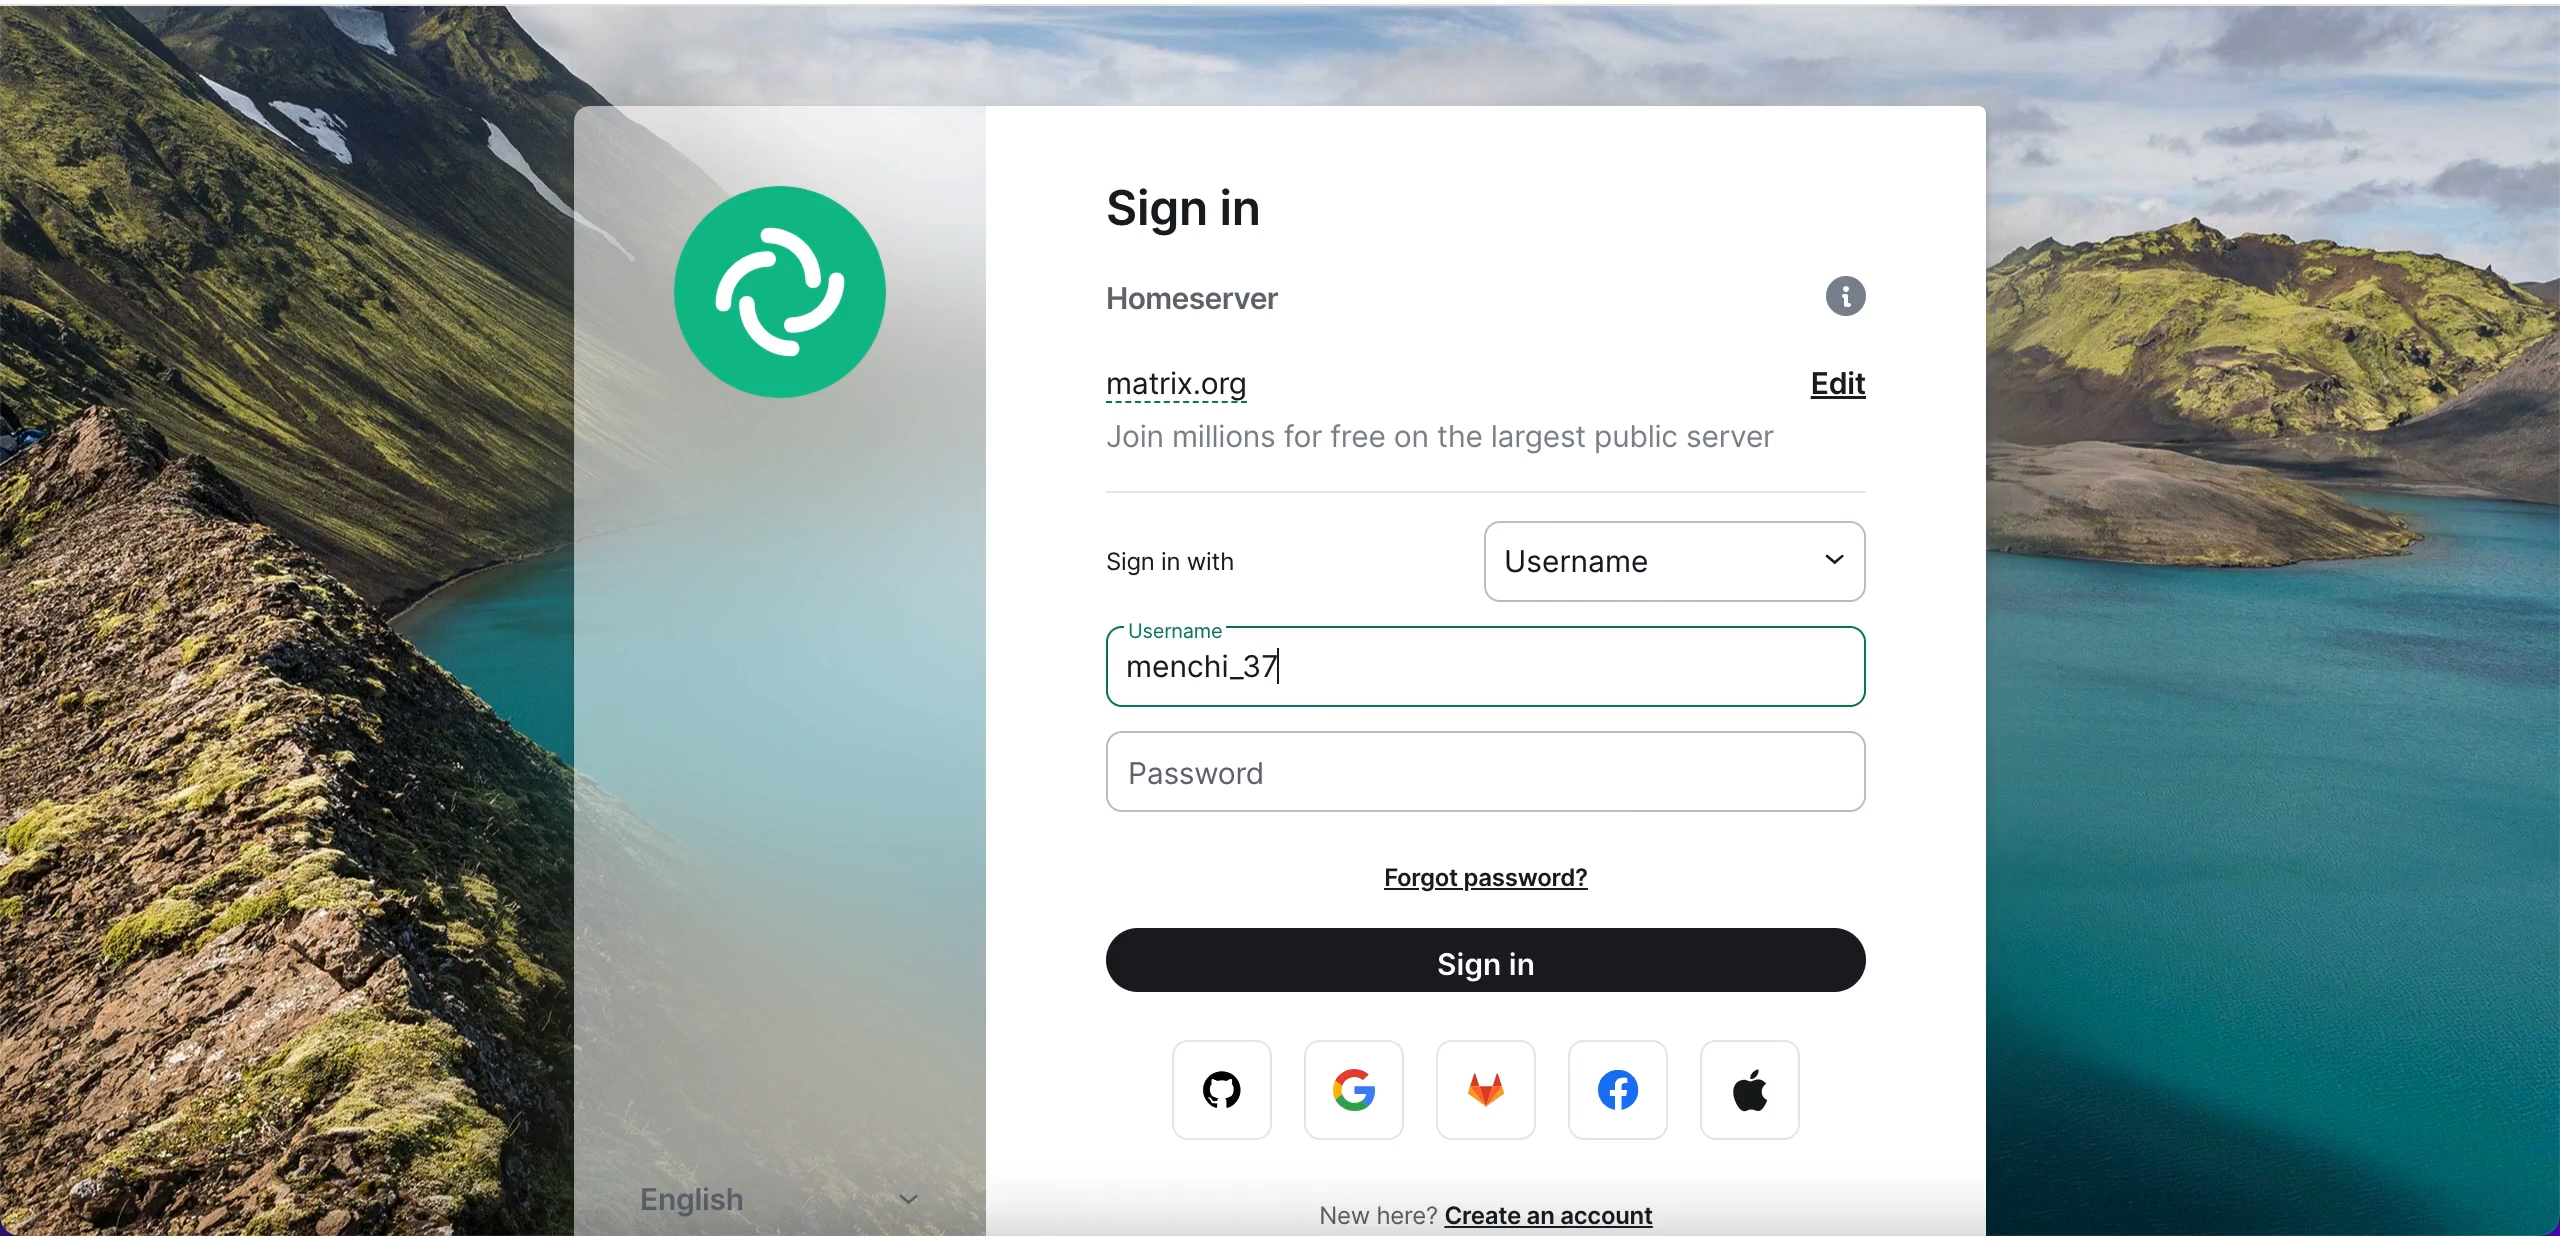 The width and height of the screenshot is (2560, 1236). What do you see at coordinates (1489, 1095) in the screenshot?
I see `firefox logo` at bounding box center [1489, 1095].